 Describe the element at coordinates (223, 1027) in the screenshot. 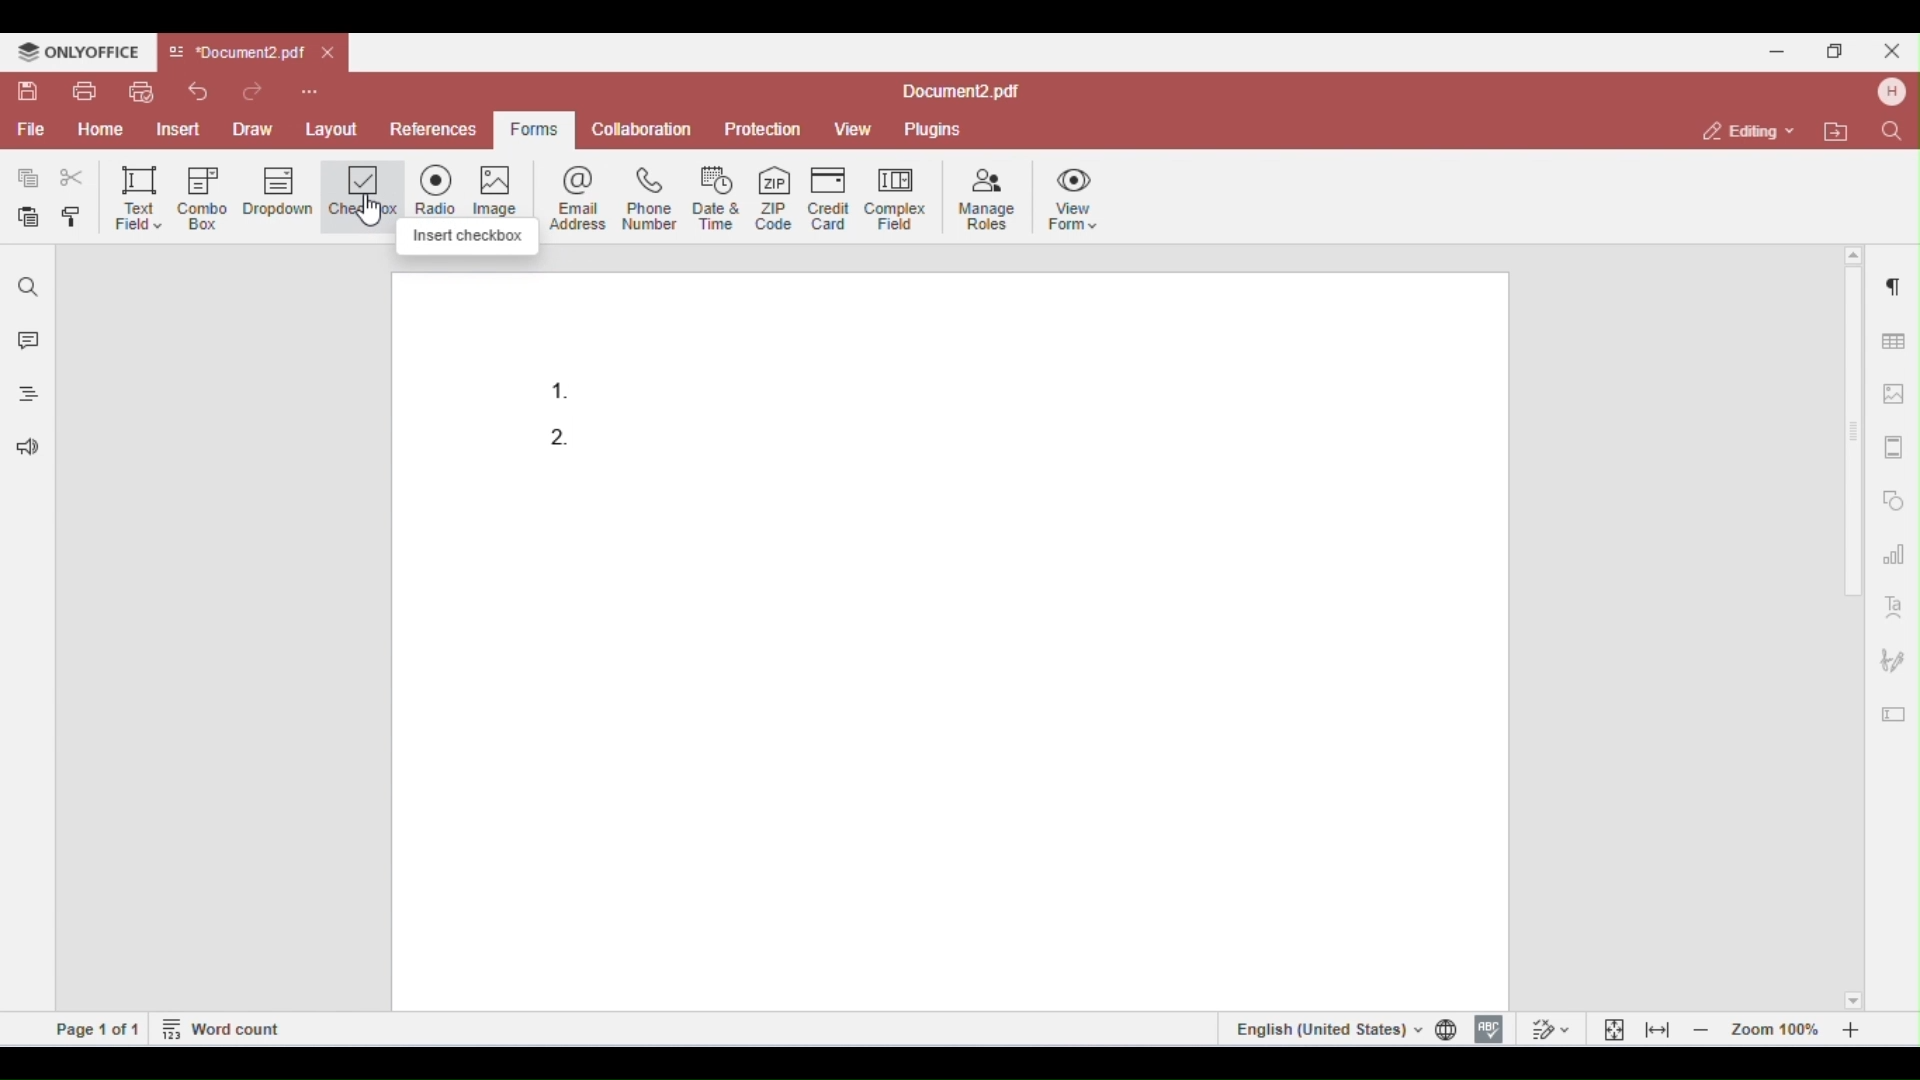

I see `word count` at that location.